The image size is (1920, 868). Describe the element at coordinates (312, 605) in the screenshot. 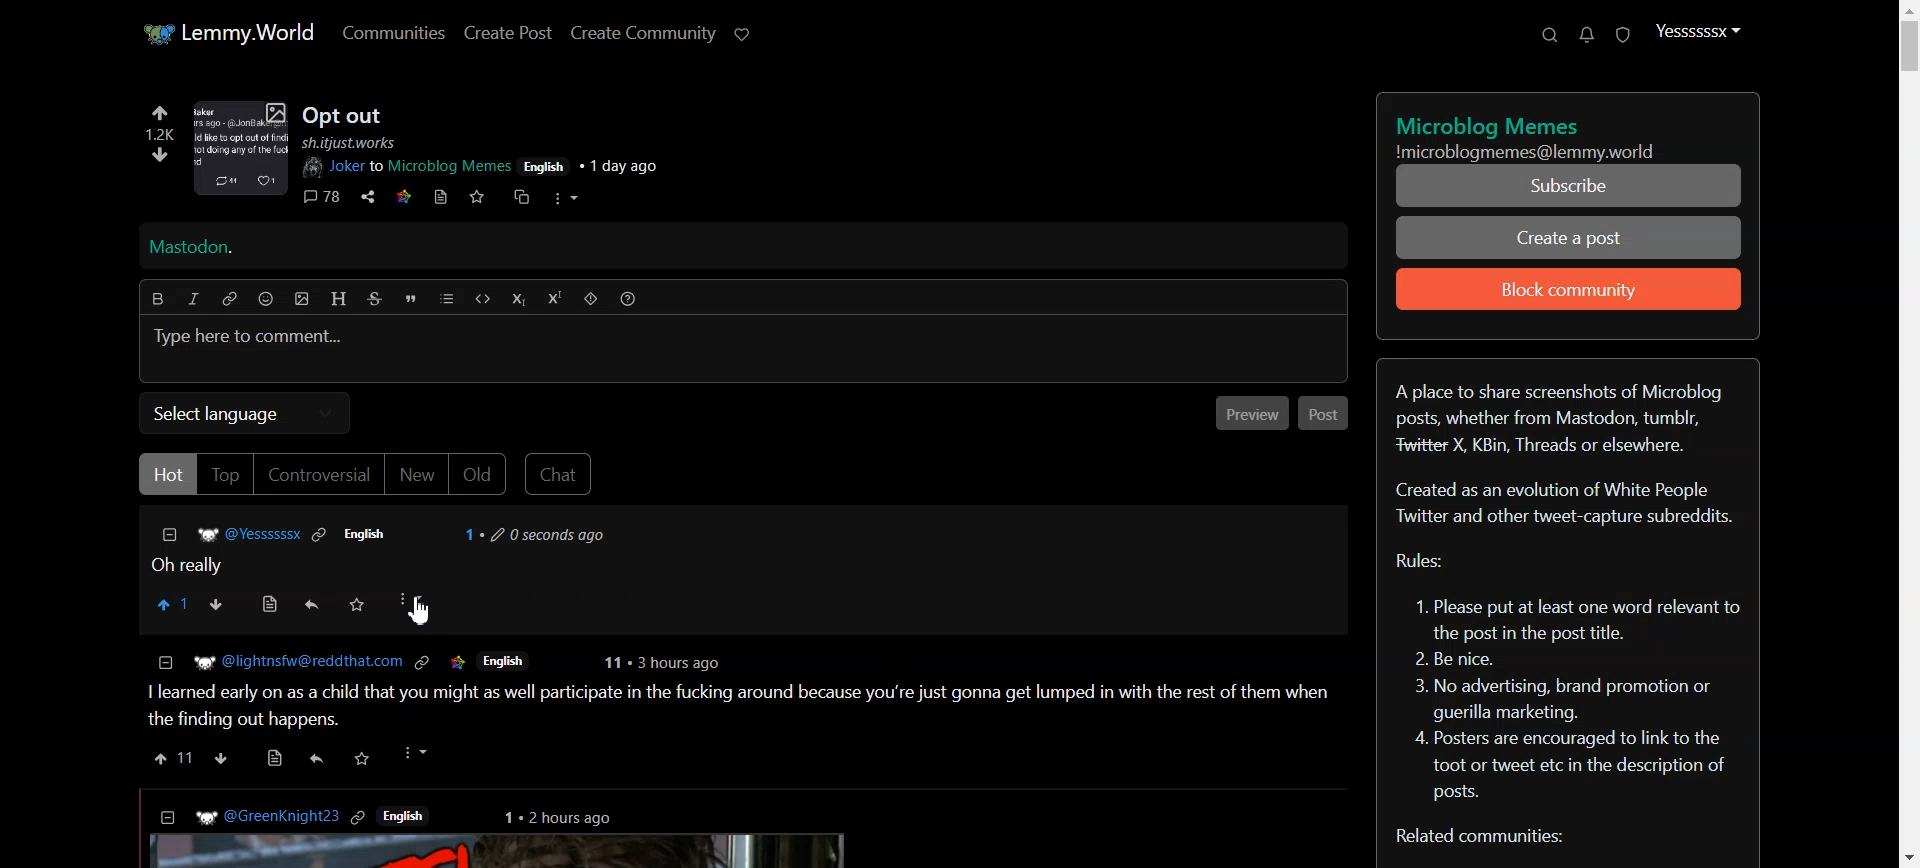

I see `Reply` at that location.